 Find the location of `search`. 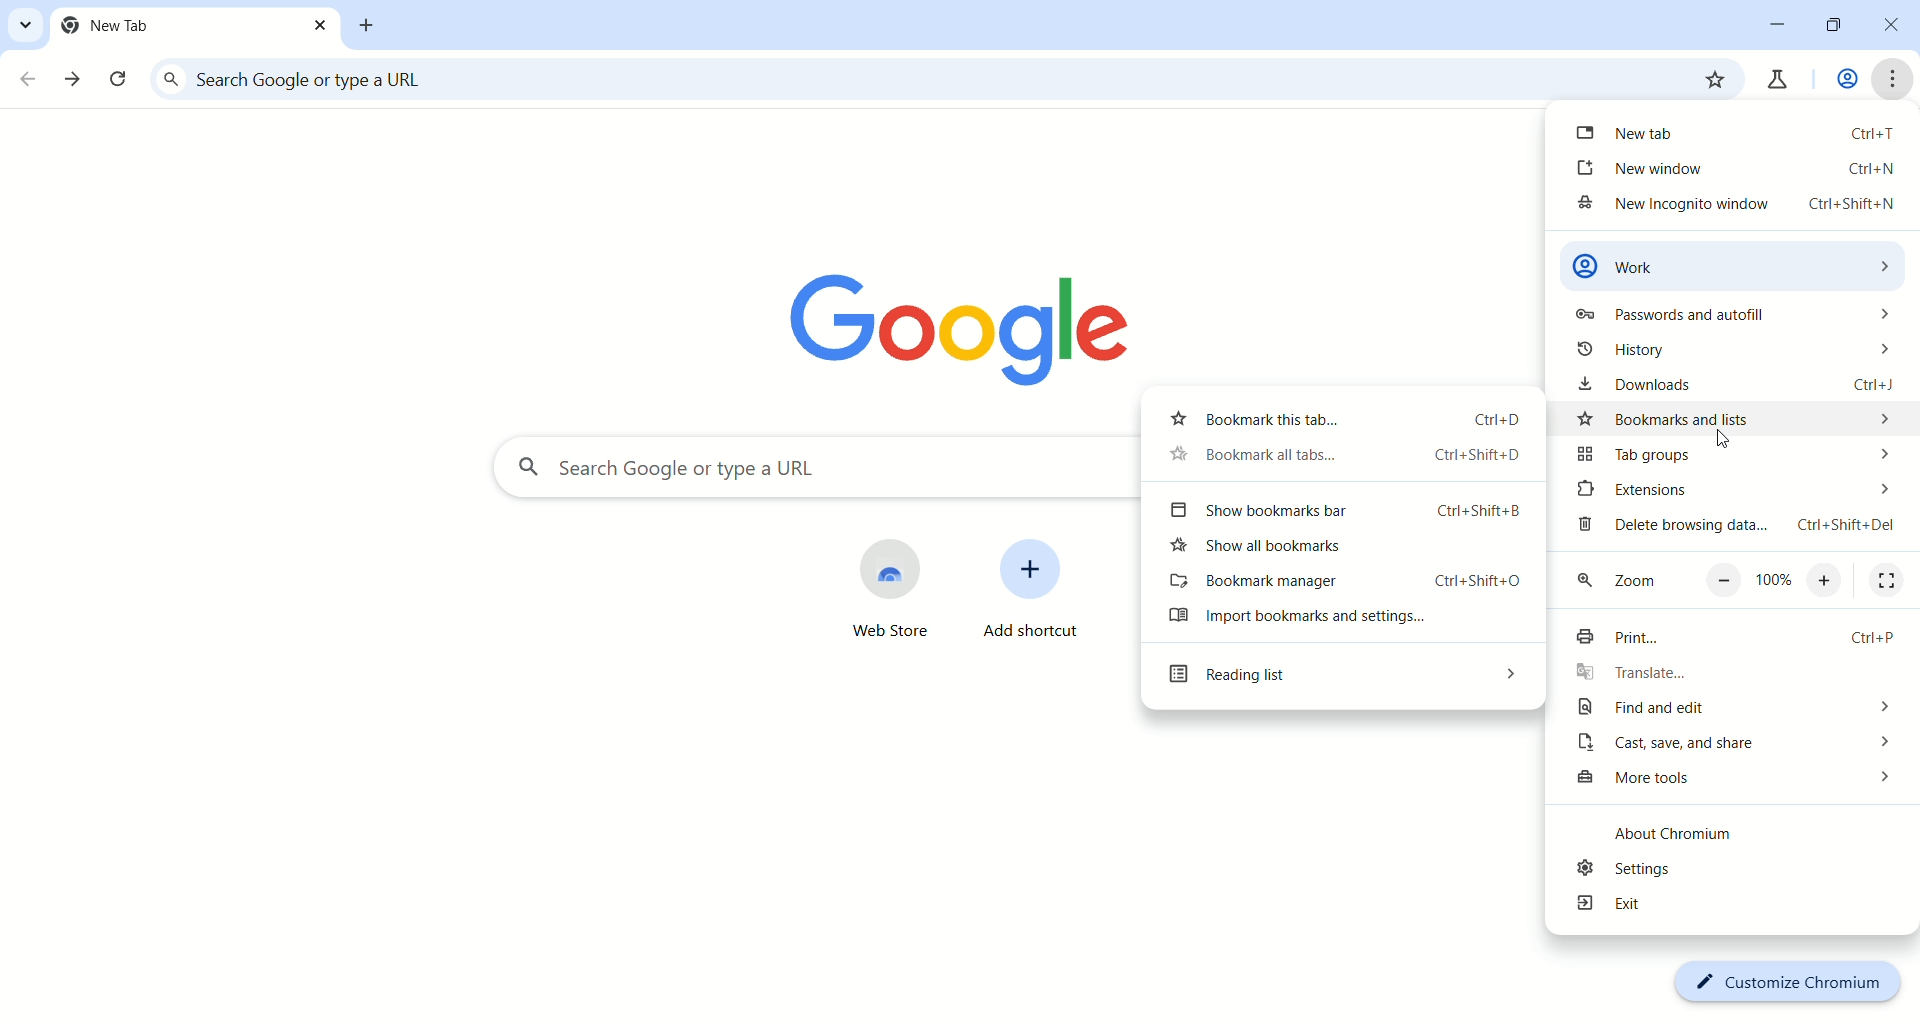

search is located at coordinates (907, 81).